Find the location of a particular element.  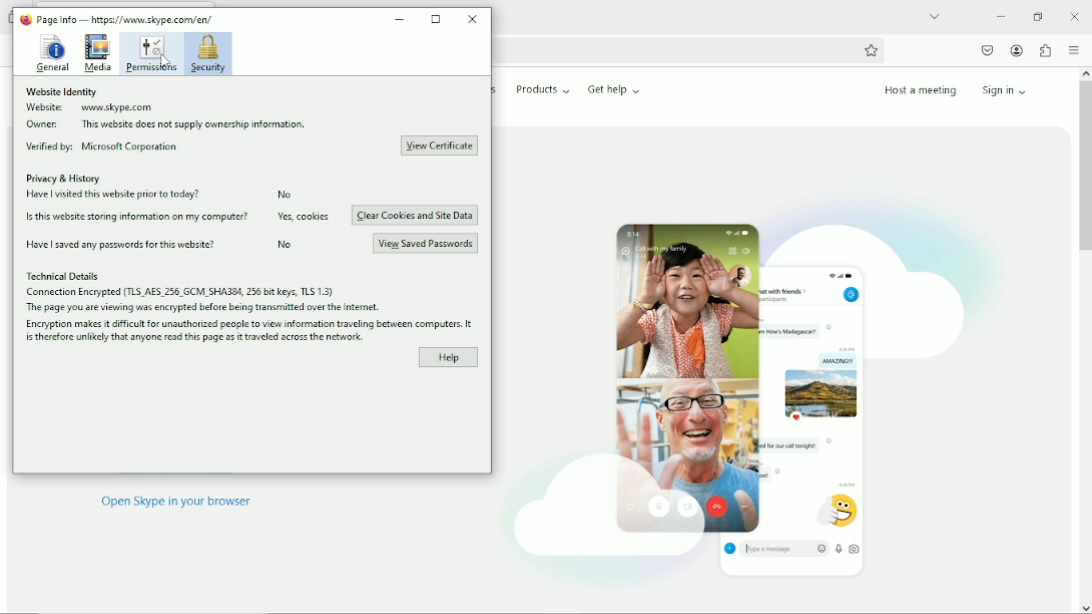

View saved passwords is located at coordinates (426, 242).